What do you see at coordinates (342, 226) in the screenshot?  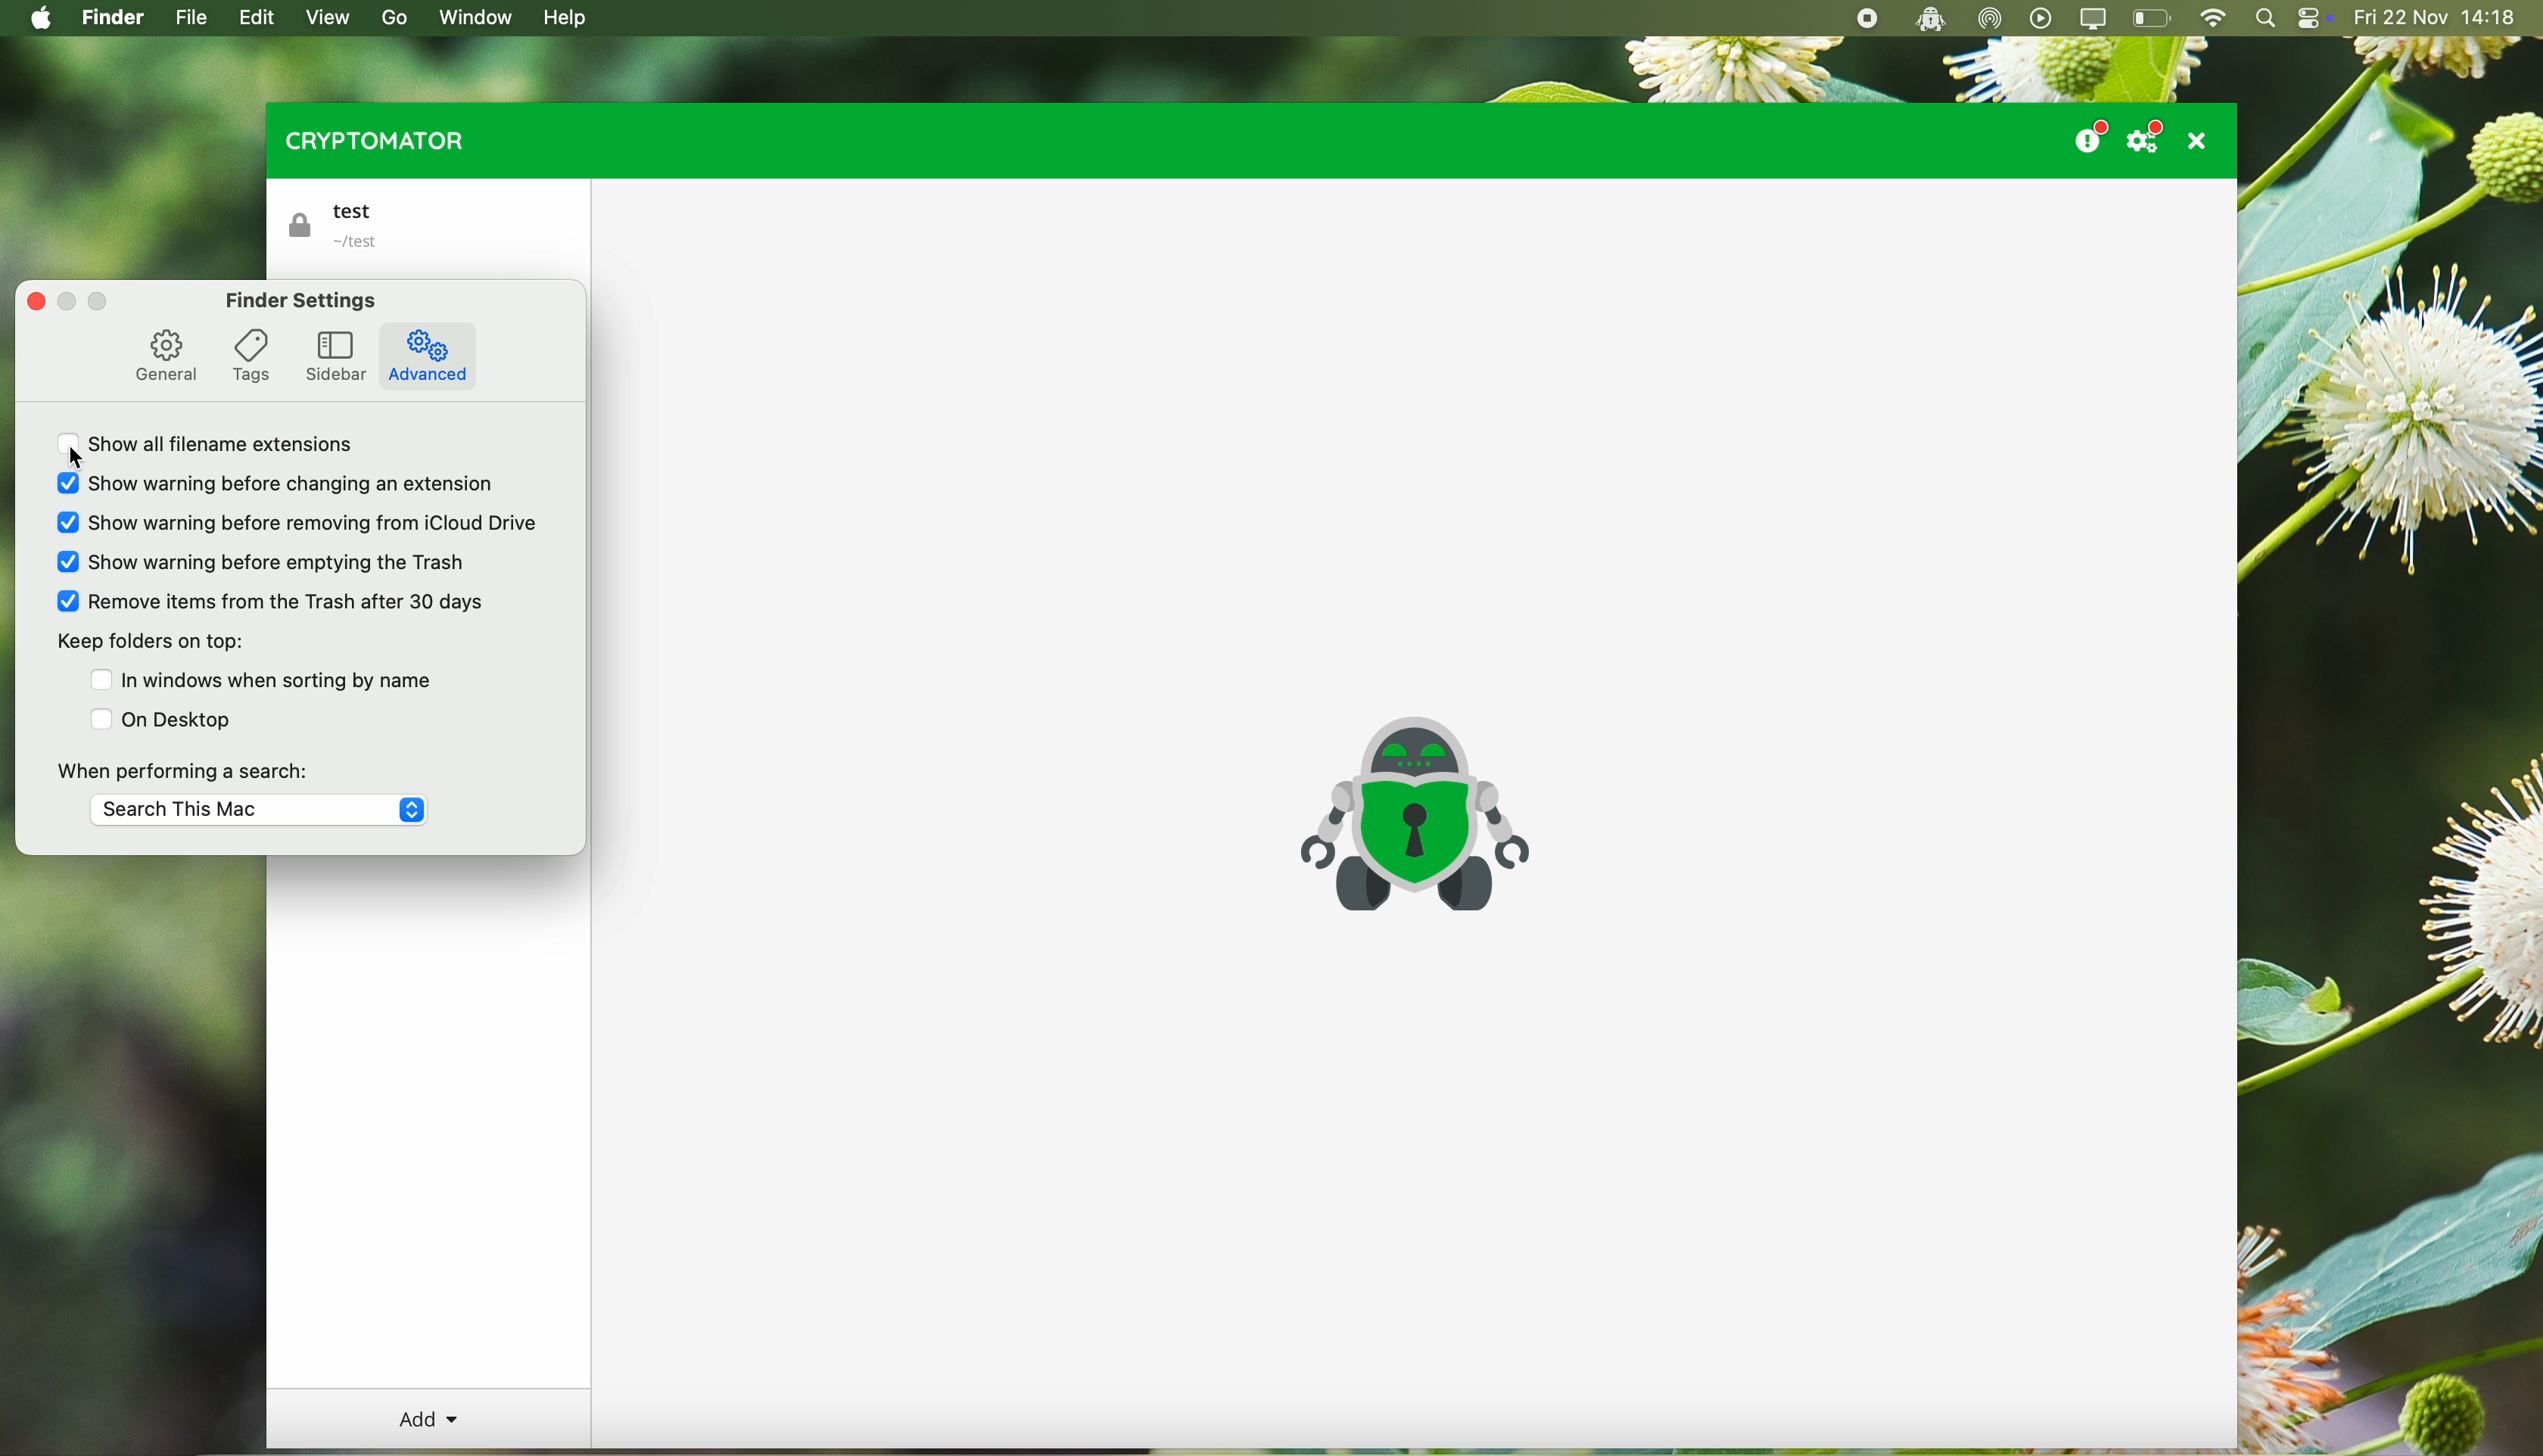 I see `test vault` at bounding box center [342, 226].